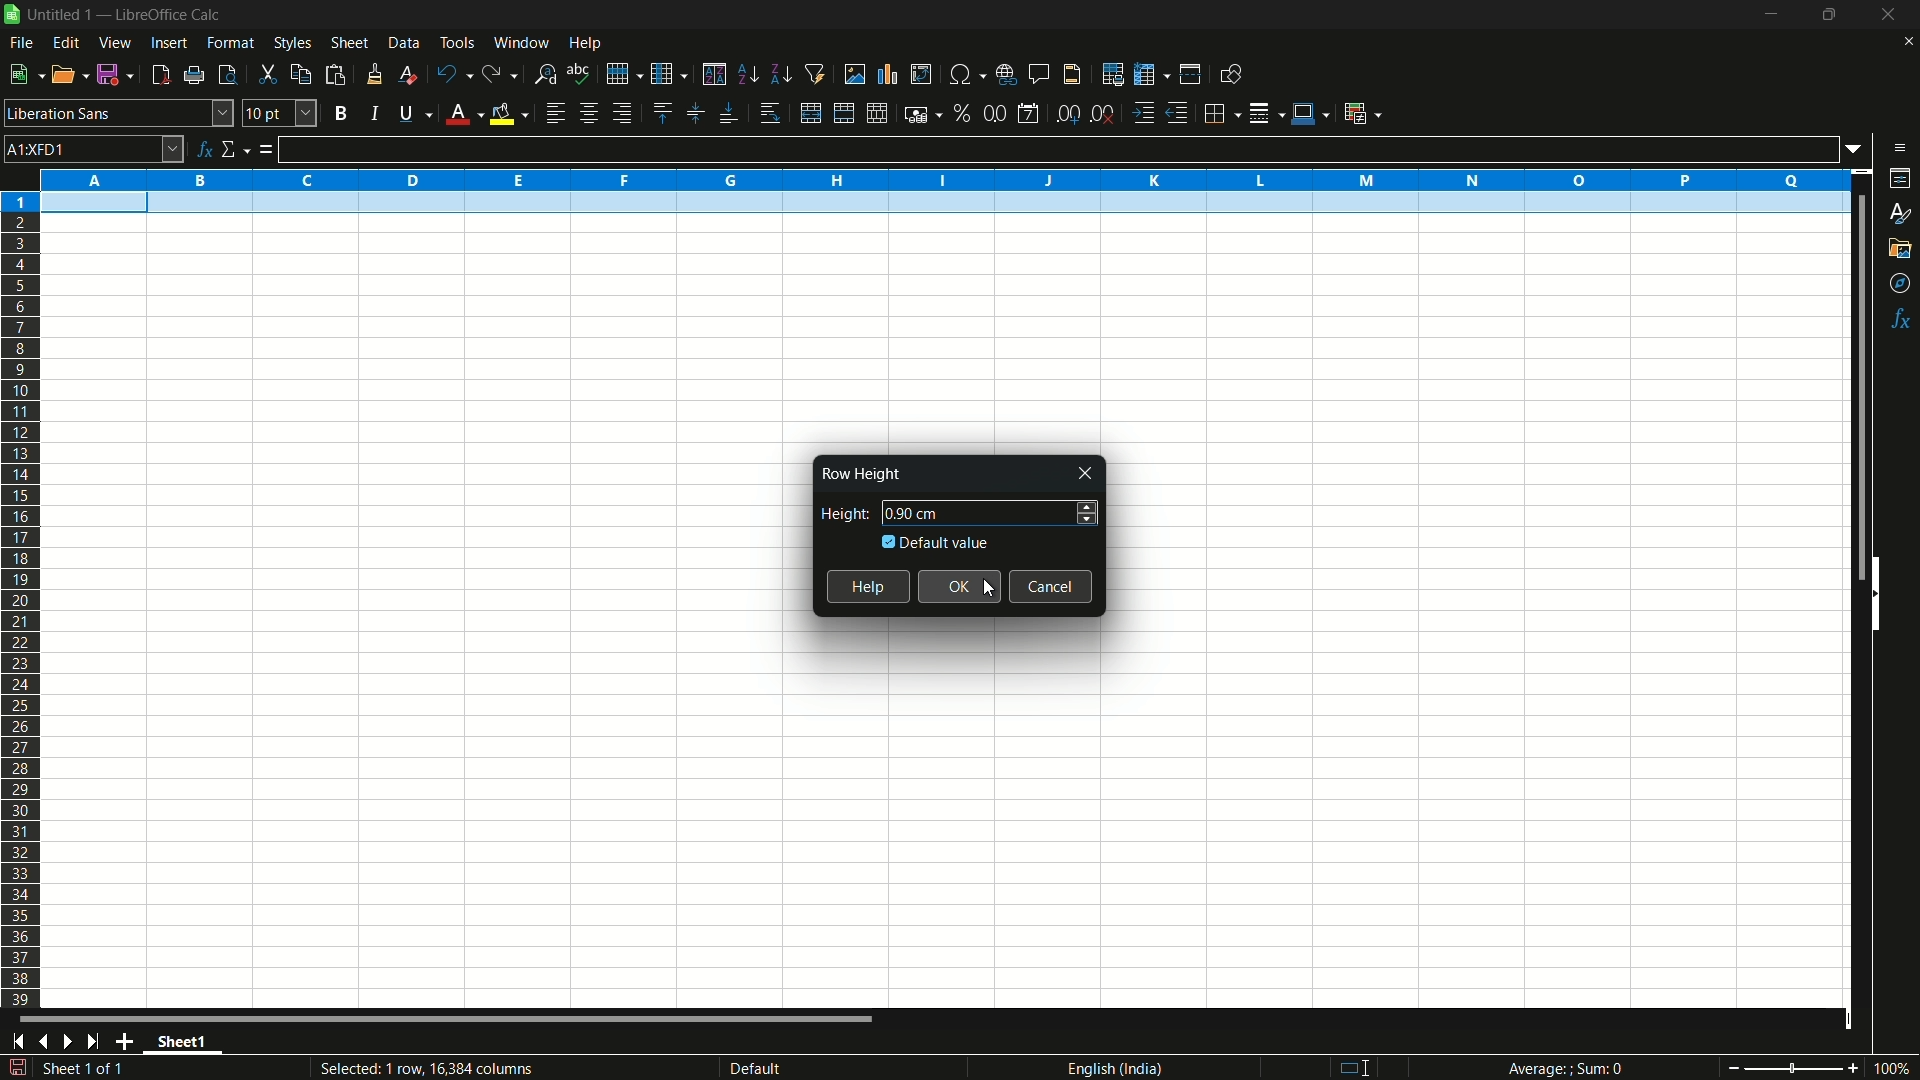 The height and width of the screenshot is (1080, 1920). What do you see at coordinates (422, 1067) in the screenshot?
I see `Selected: 1 row, 16,384 columns` at bounding box center [422, 1067].